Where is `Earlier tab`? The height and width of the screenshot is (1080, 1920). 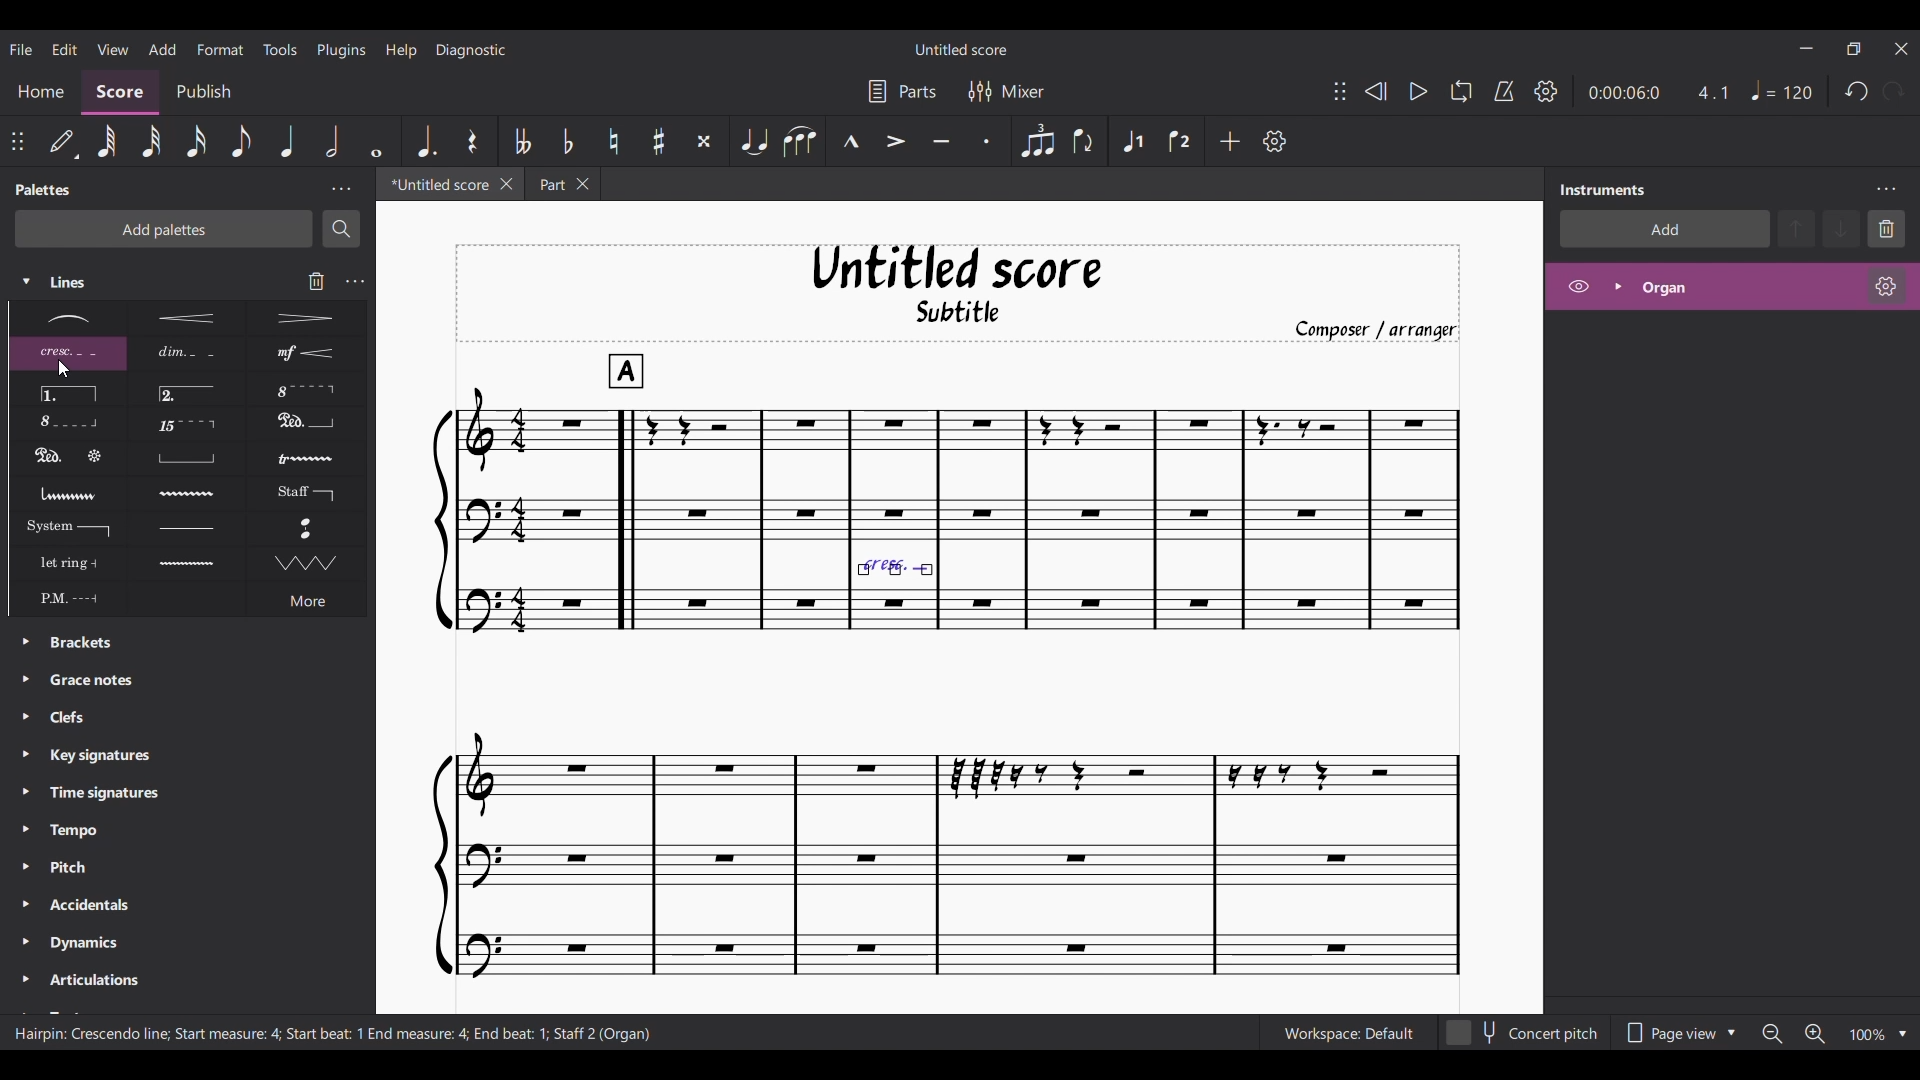 Earlier tab is located at coordinates (562, 184).